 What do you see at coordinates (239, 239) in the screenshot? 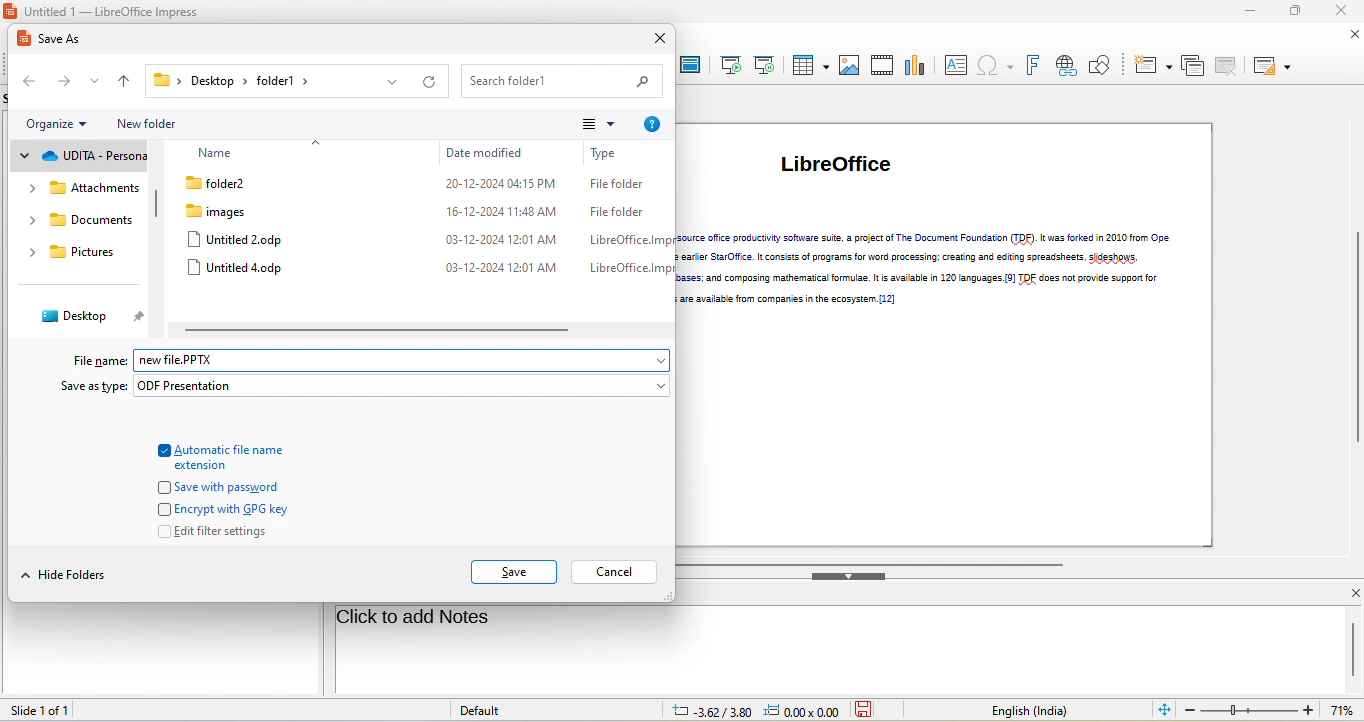
I see `untitled 2 odp` at bounding box center [239, 239].